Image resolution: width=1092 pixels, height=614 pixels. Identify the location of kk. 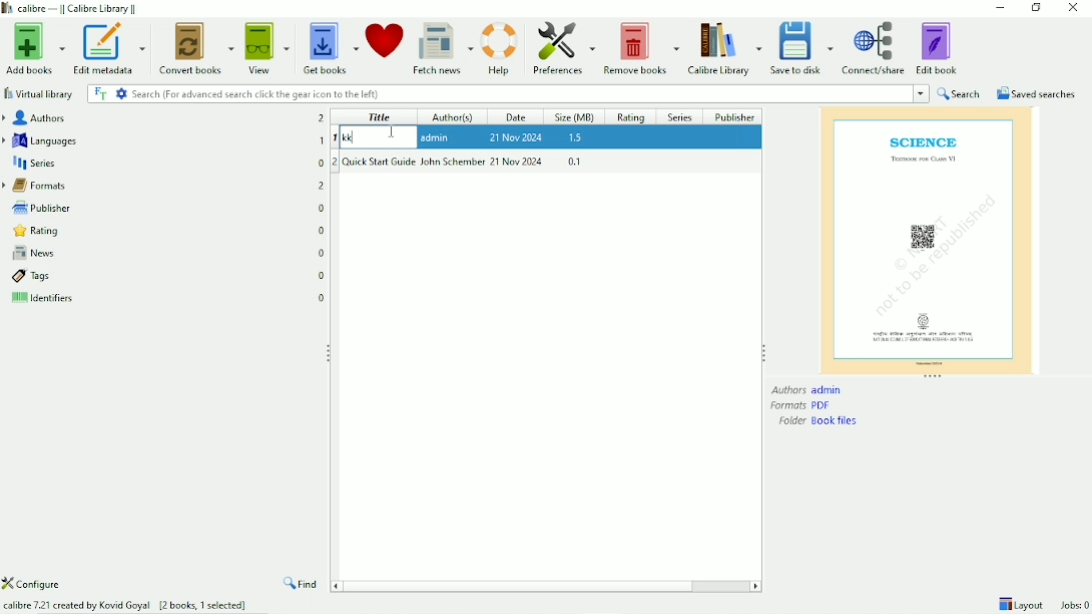
(362, 138).